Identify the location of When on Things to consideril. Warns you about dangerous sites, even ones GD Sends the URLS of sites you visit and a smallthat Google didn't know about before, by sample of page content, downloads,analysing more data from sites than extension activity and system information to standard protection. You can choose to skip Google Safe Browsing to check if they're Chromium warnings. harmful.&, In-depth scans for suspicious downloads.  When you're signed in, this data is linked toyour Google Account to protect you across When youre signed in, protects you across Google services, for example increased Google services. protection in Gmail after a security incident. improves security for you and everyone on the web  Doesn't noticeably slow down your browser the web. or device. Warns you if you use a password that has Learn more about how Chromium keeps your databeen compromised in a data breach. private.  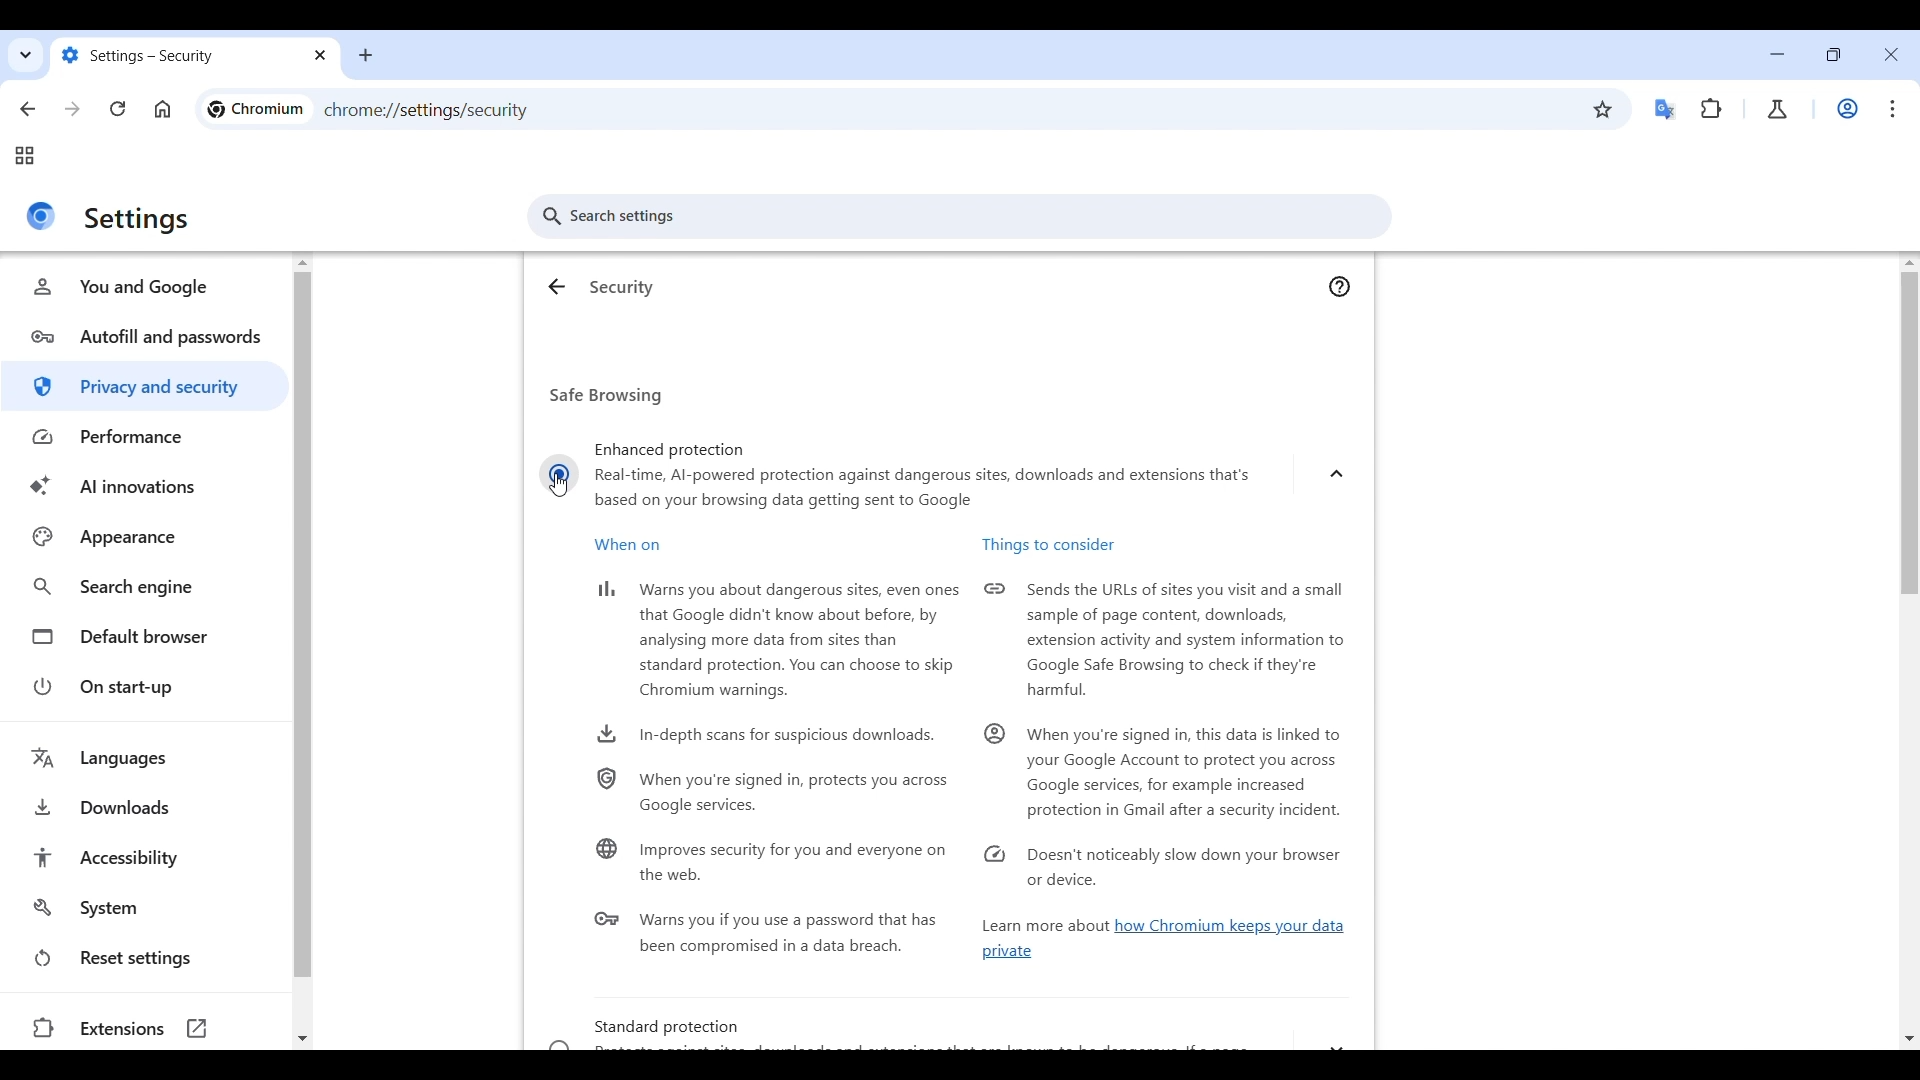
(957, 755).